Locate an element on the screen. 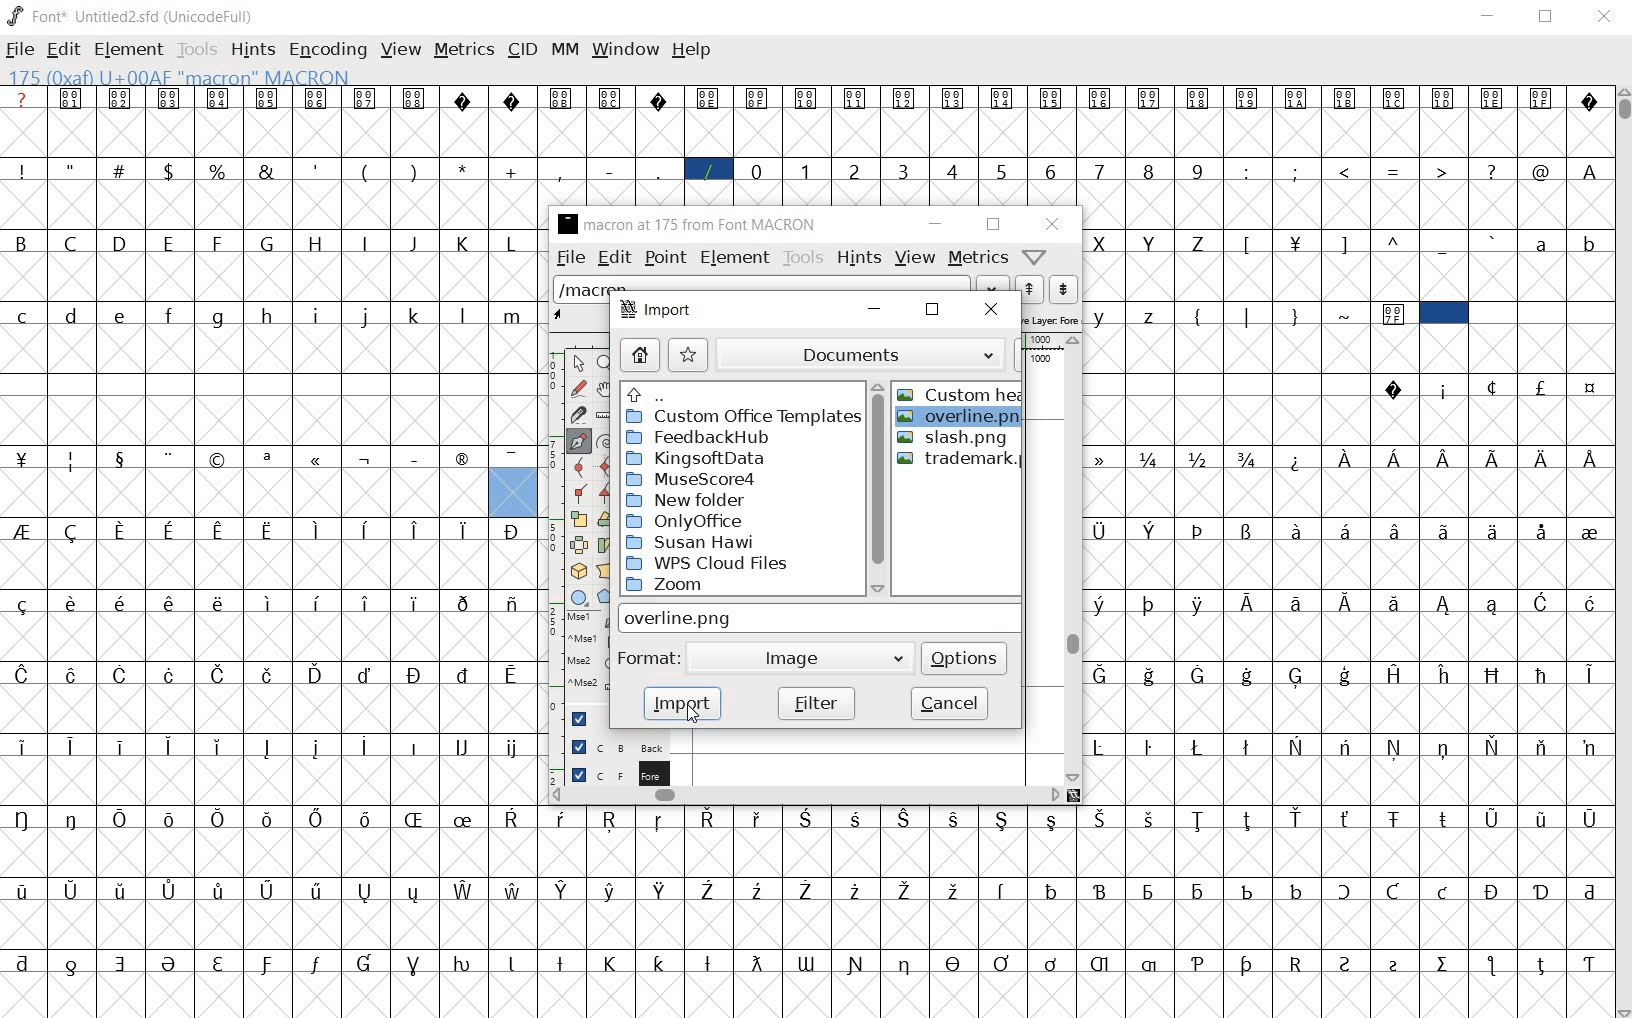  FeedbackHub is located at coordinates (724, 436).